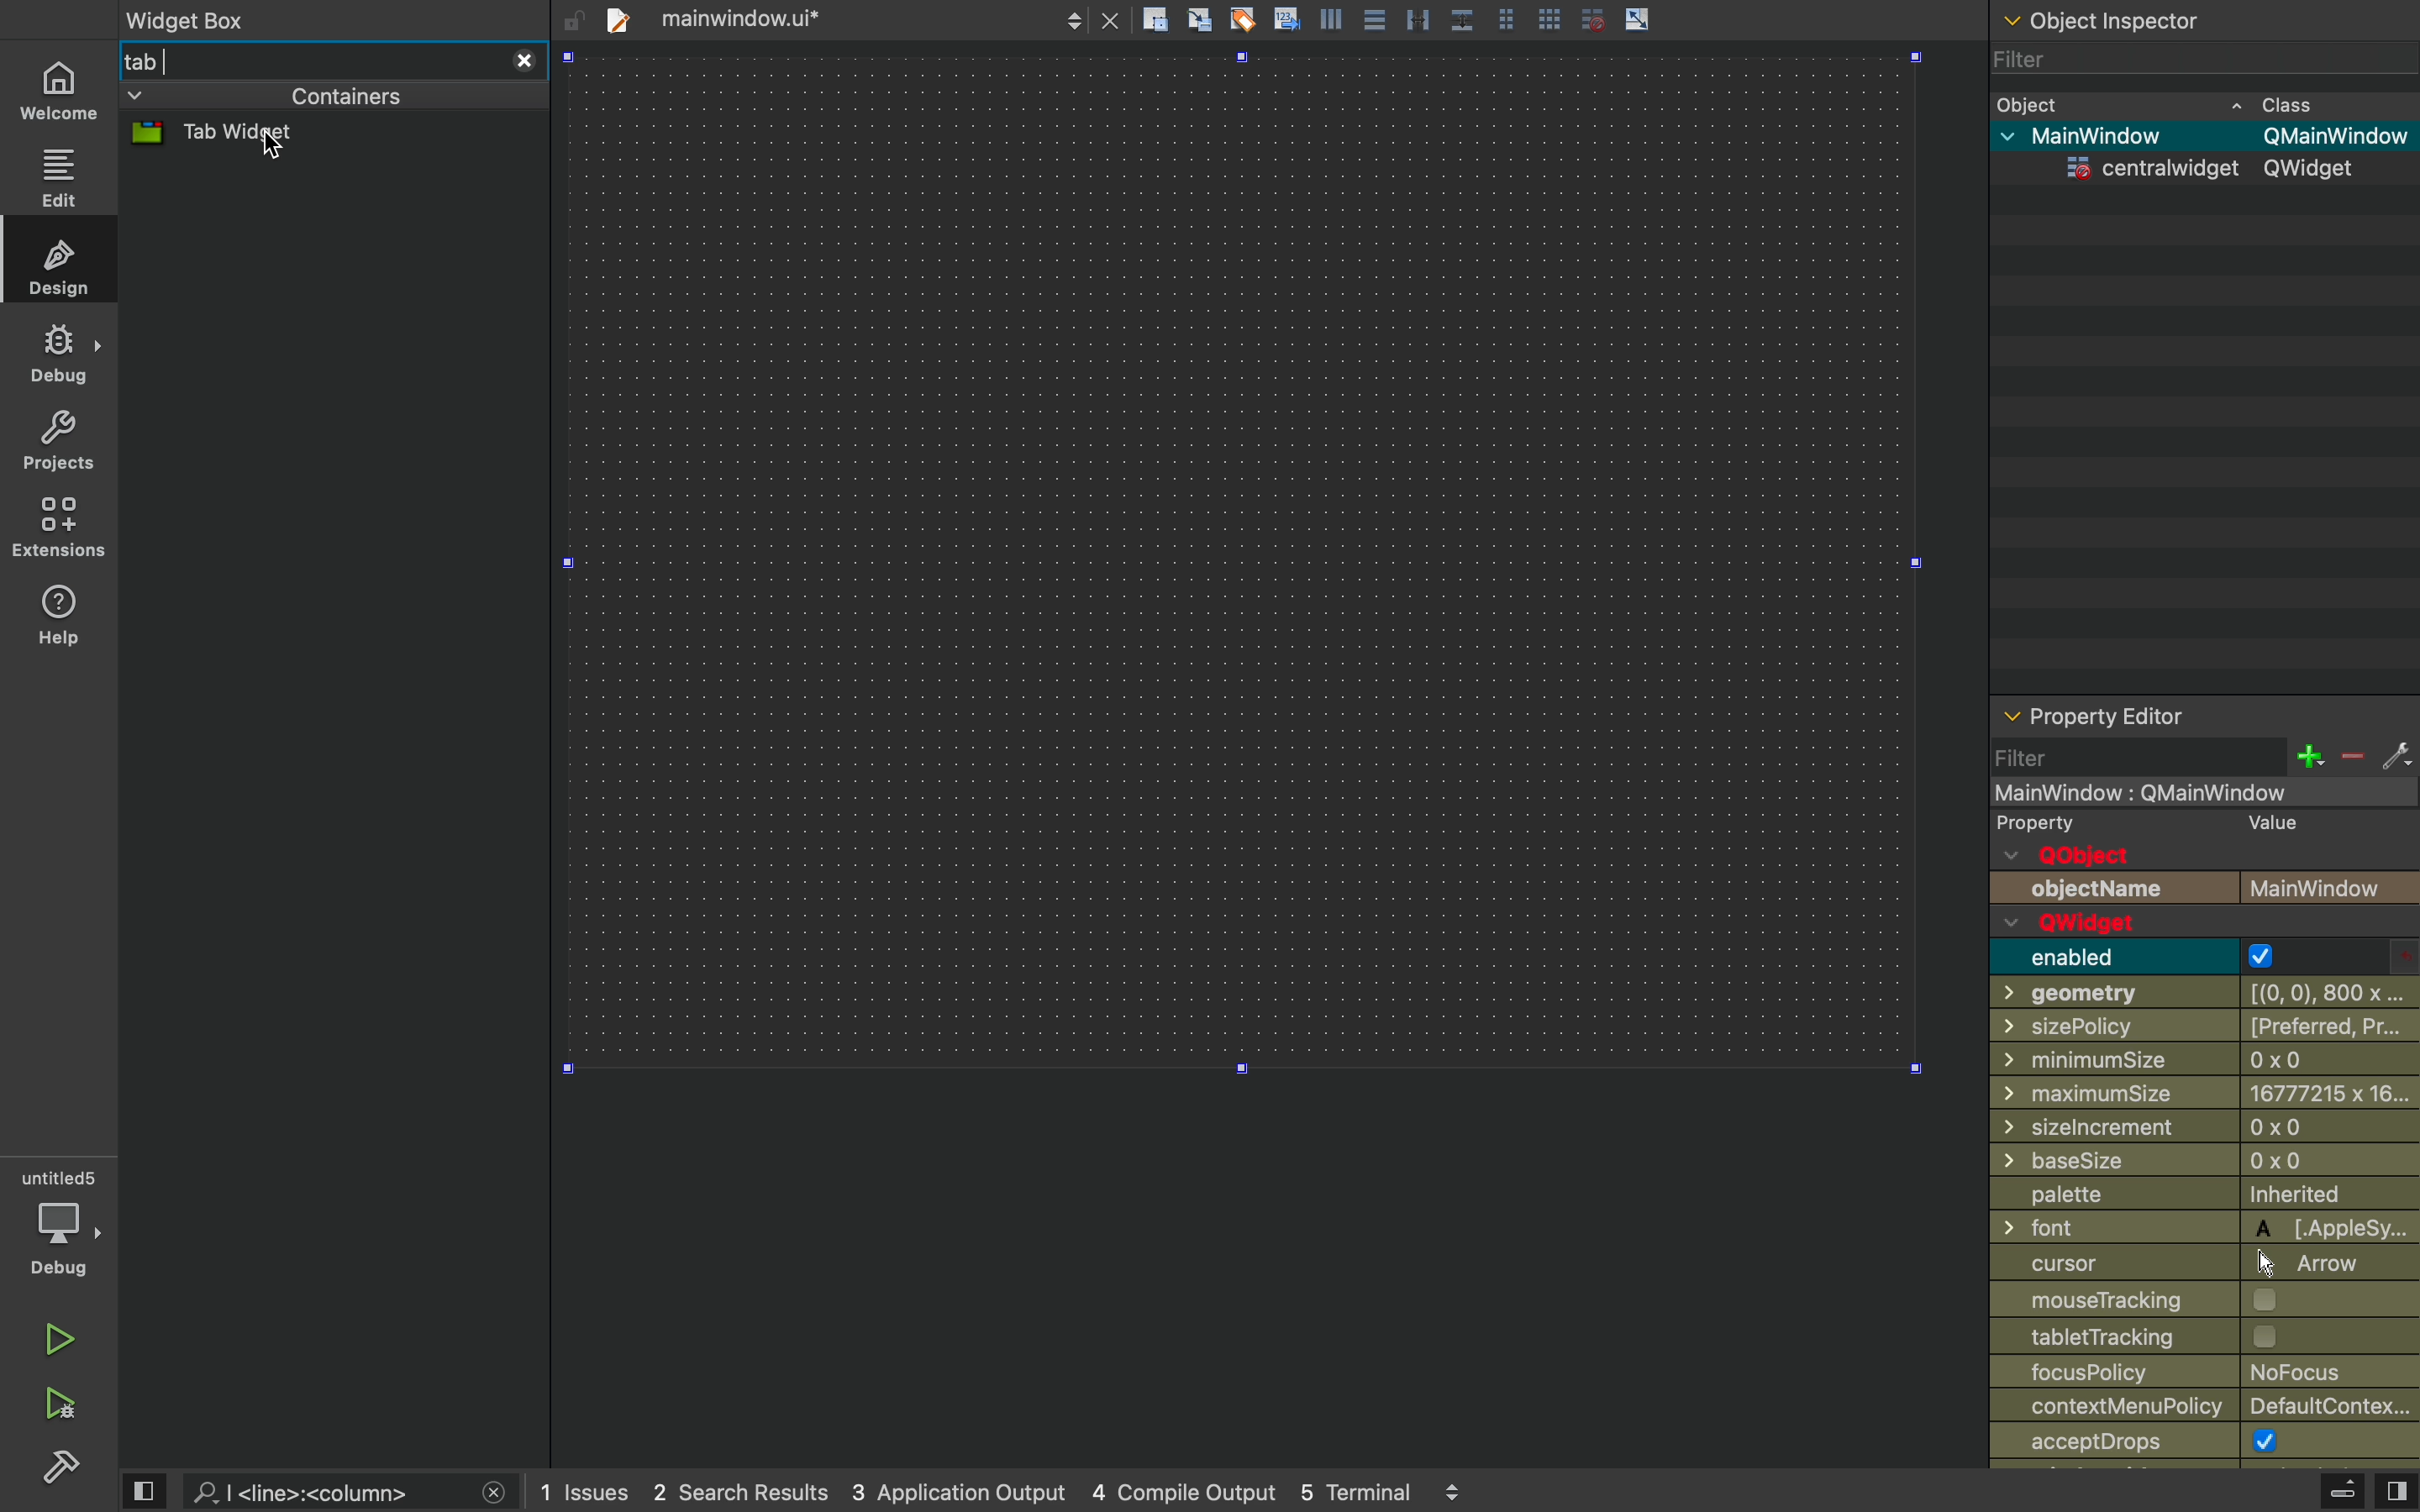  I want to click on qobject, so click(2136, 855).